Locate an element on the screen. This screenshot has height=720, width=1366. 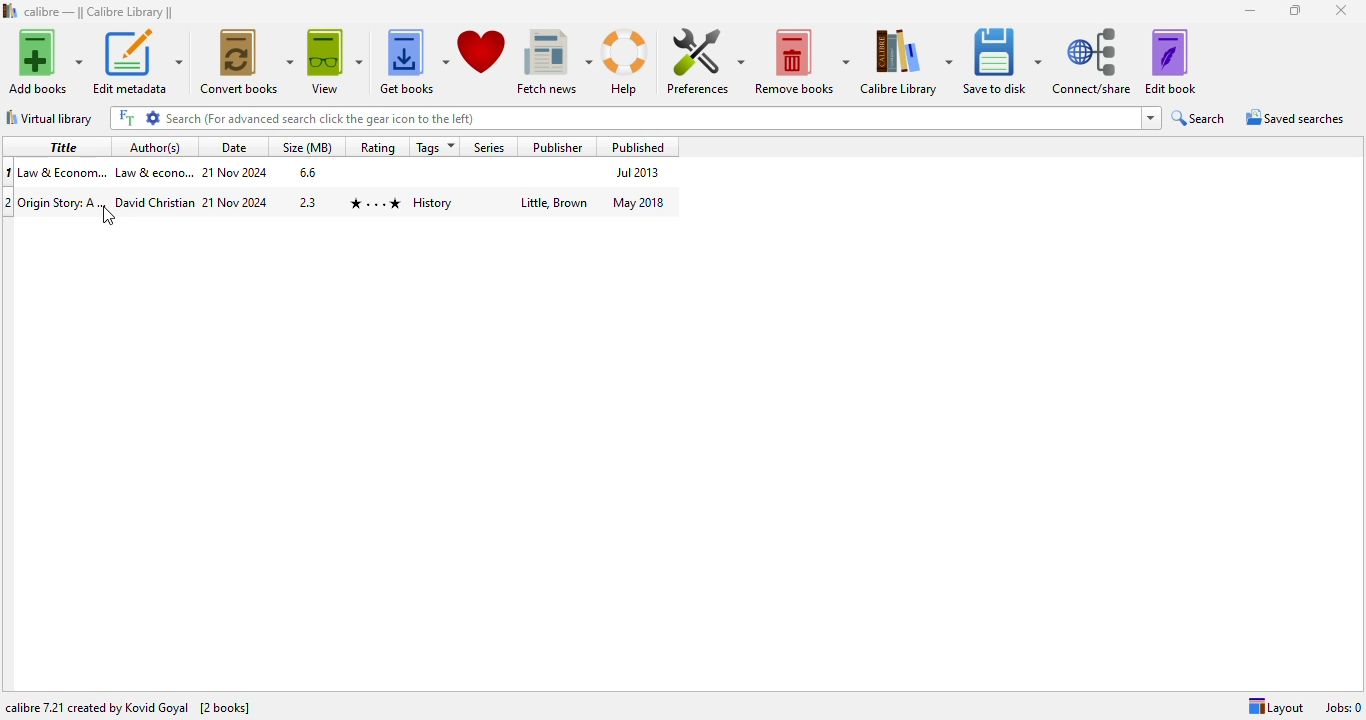
calibre library is located at coordinates (99, 11).